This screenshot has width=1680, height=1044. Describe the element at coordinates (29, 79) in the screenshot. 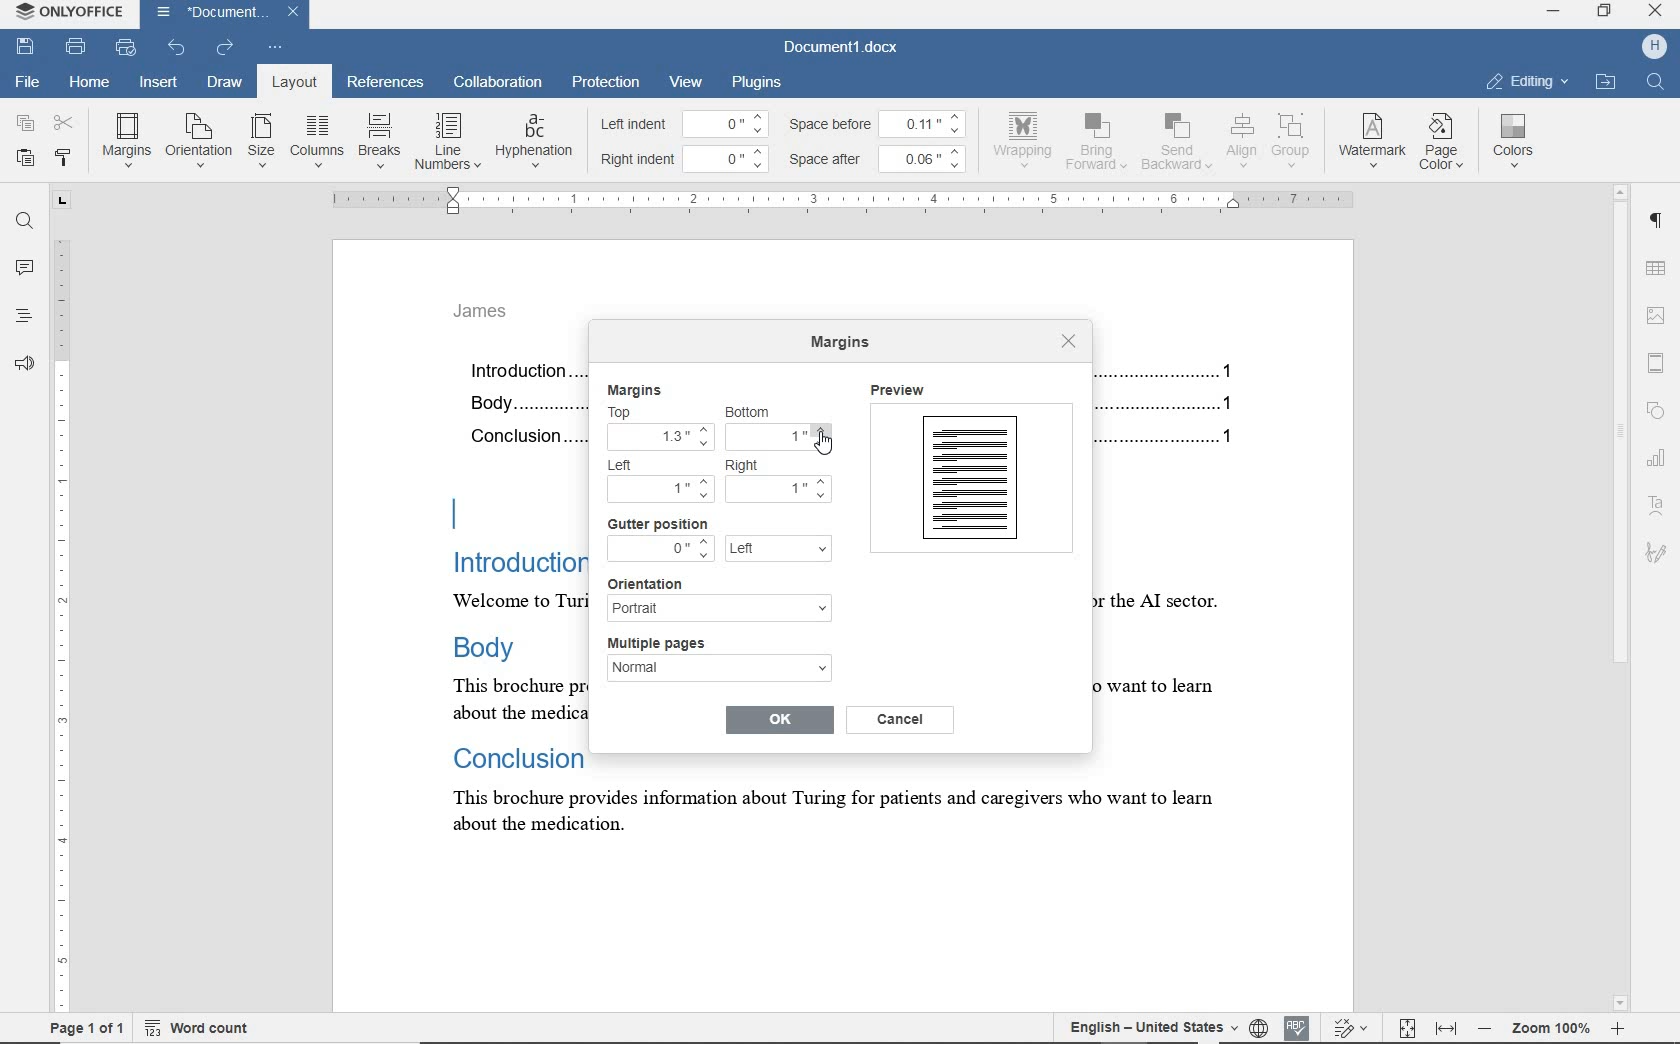

I see `file` at that location.